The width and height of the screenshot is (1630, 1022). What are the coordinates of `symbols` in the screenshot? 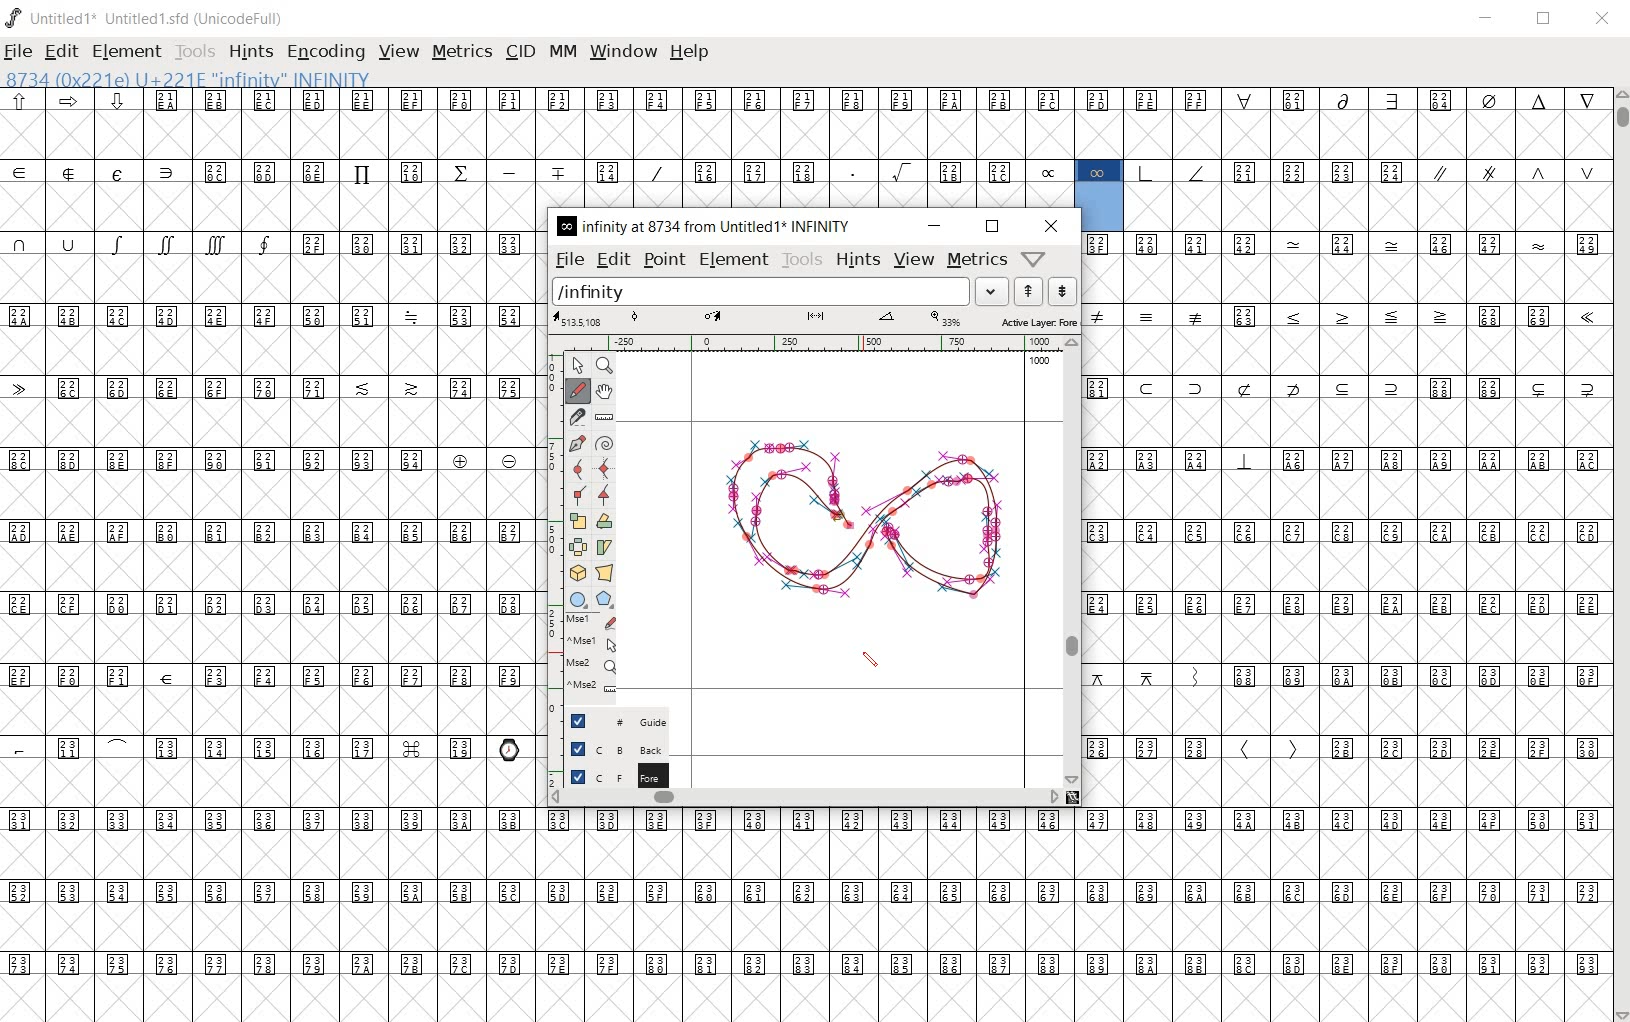 It's located at (1513, 170).